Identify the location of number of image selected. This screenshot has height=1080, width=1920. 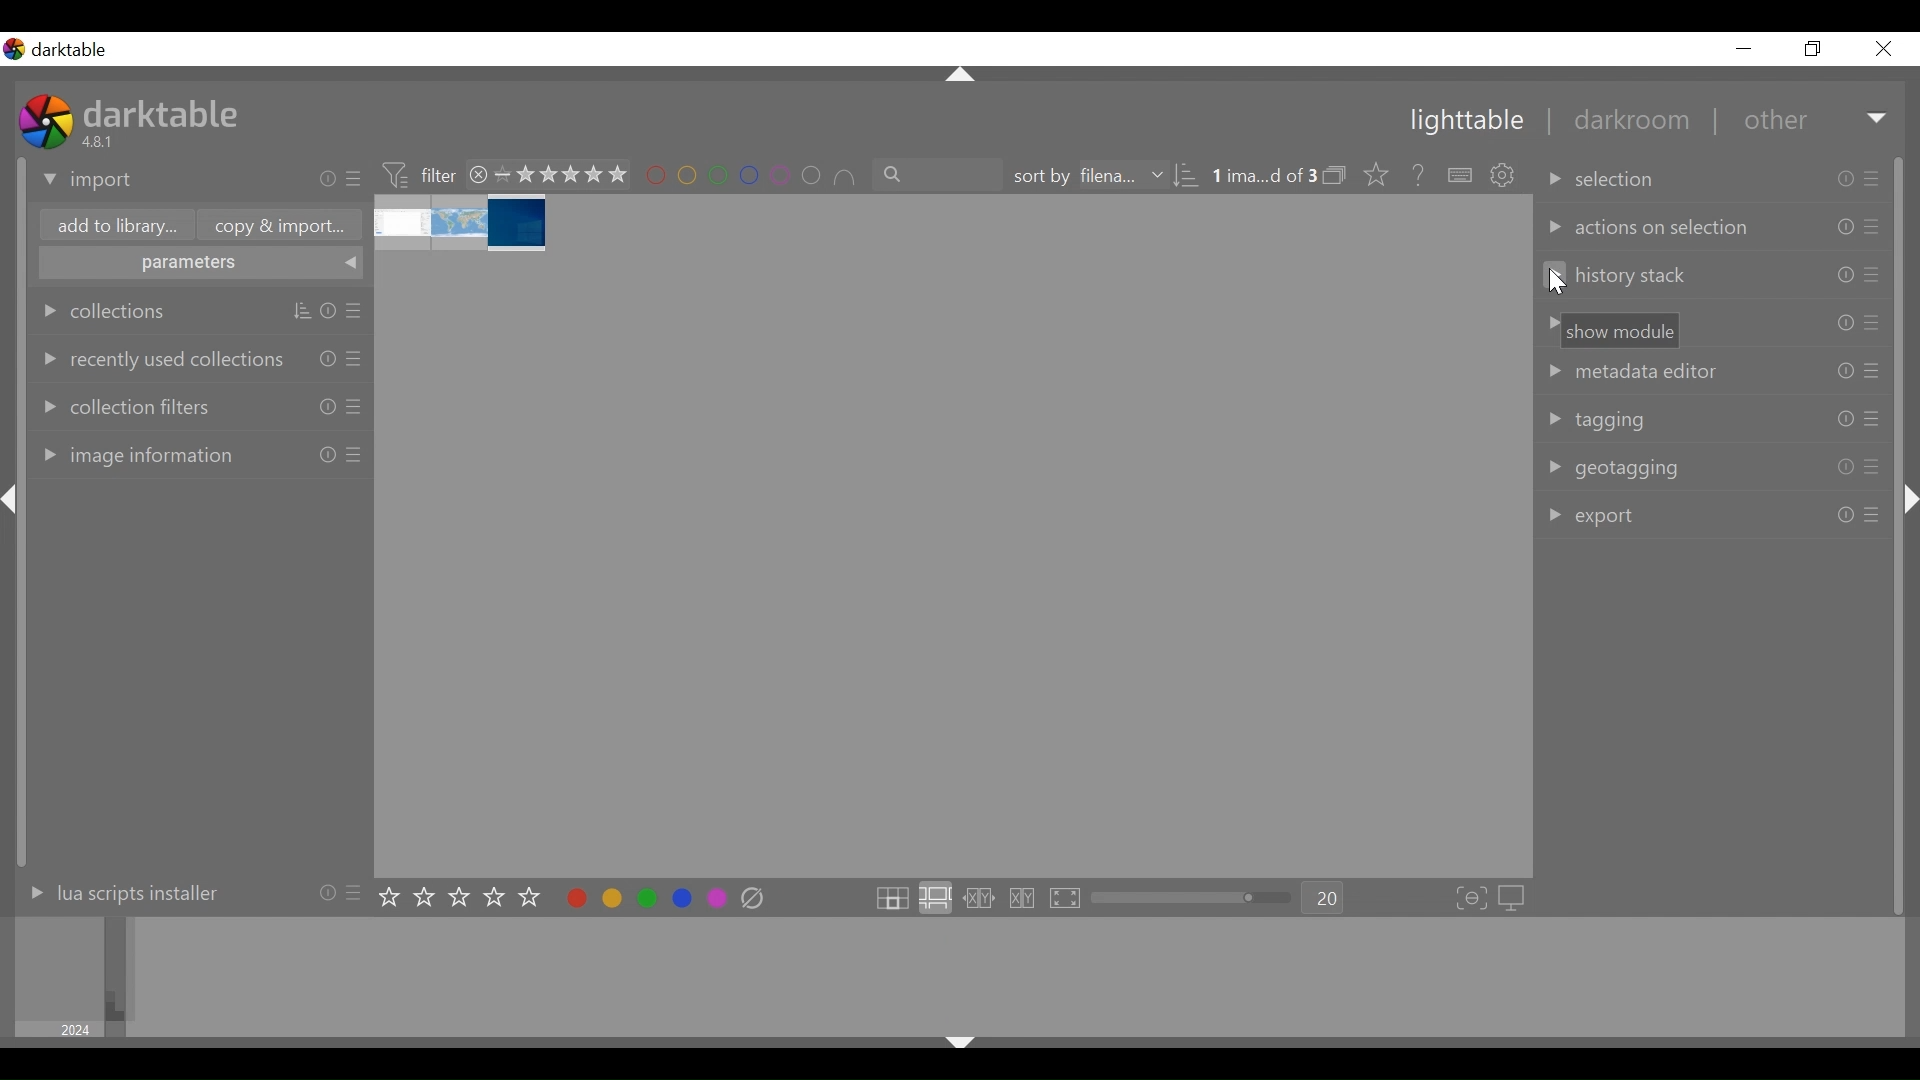
(1263, 176).